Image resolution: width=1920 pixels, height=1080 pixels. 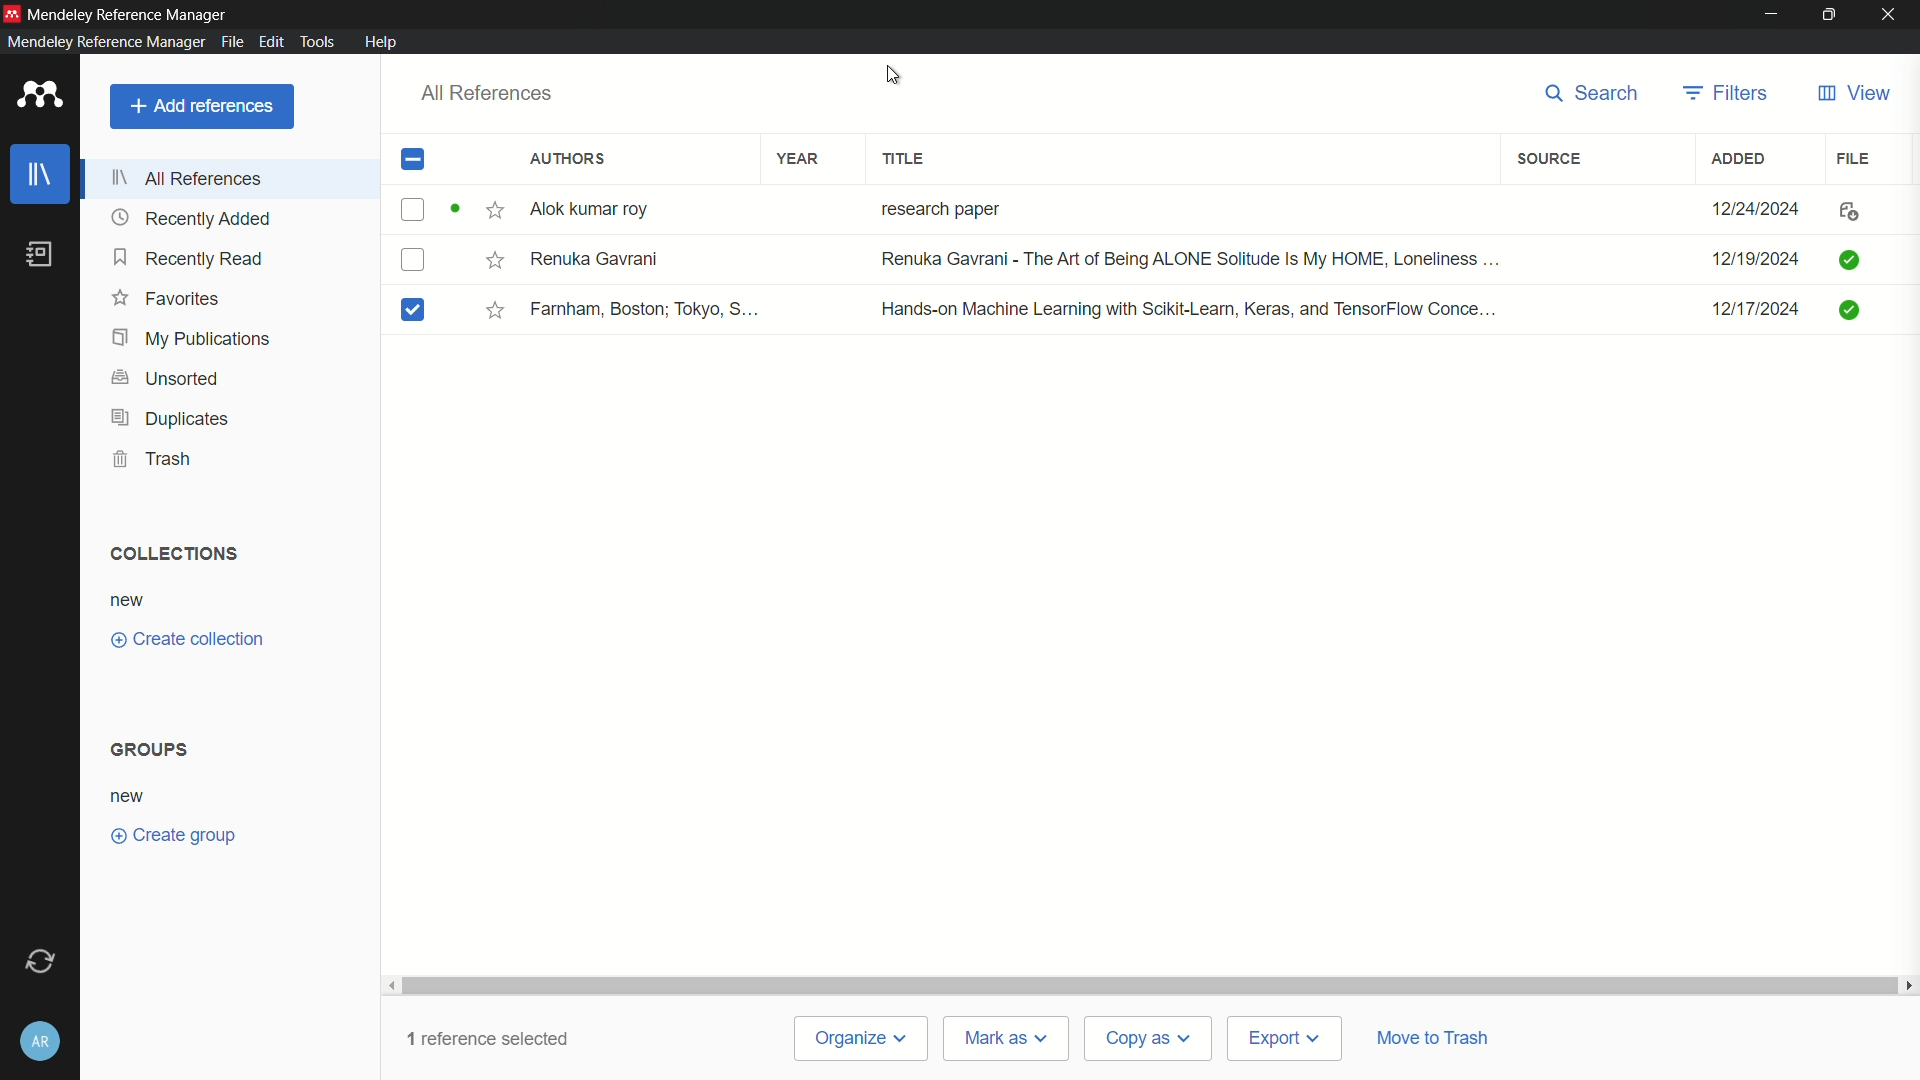 What do you see at coordinates (1829, 14) in the screenshot?
I see `maximize` at bounding box center [1829, 14].